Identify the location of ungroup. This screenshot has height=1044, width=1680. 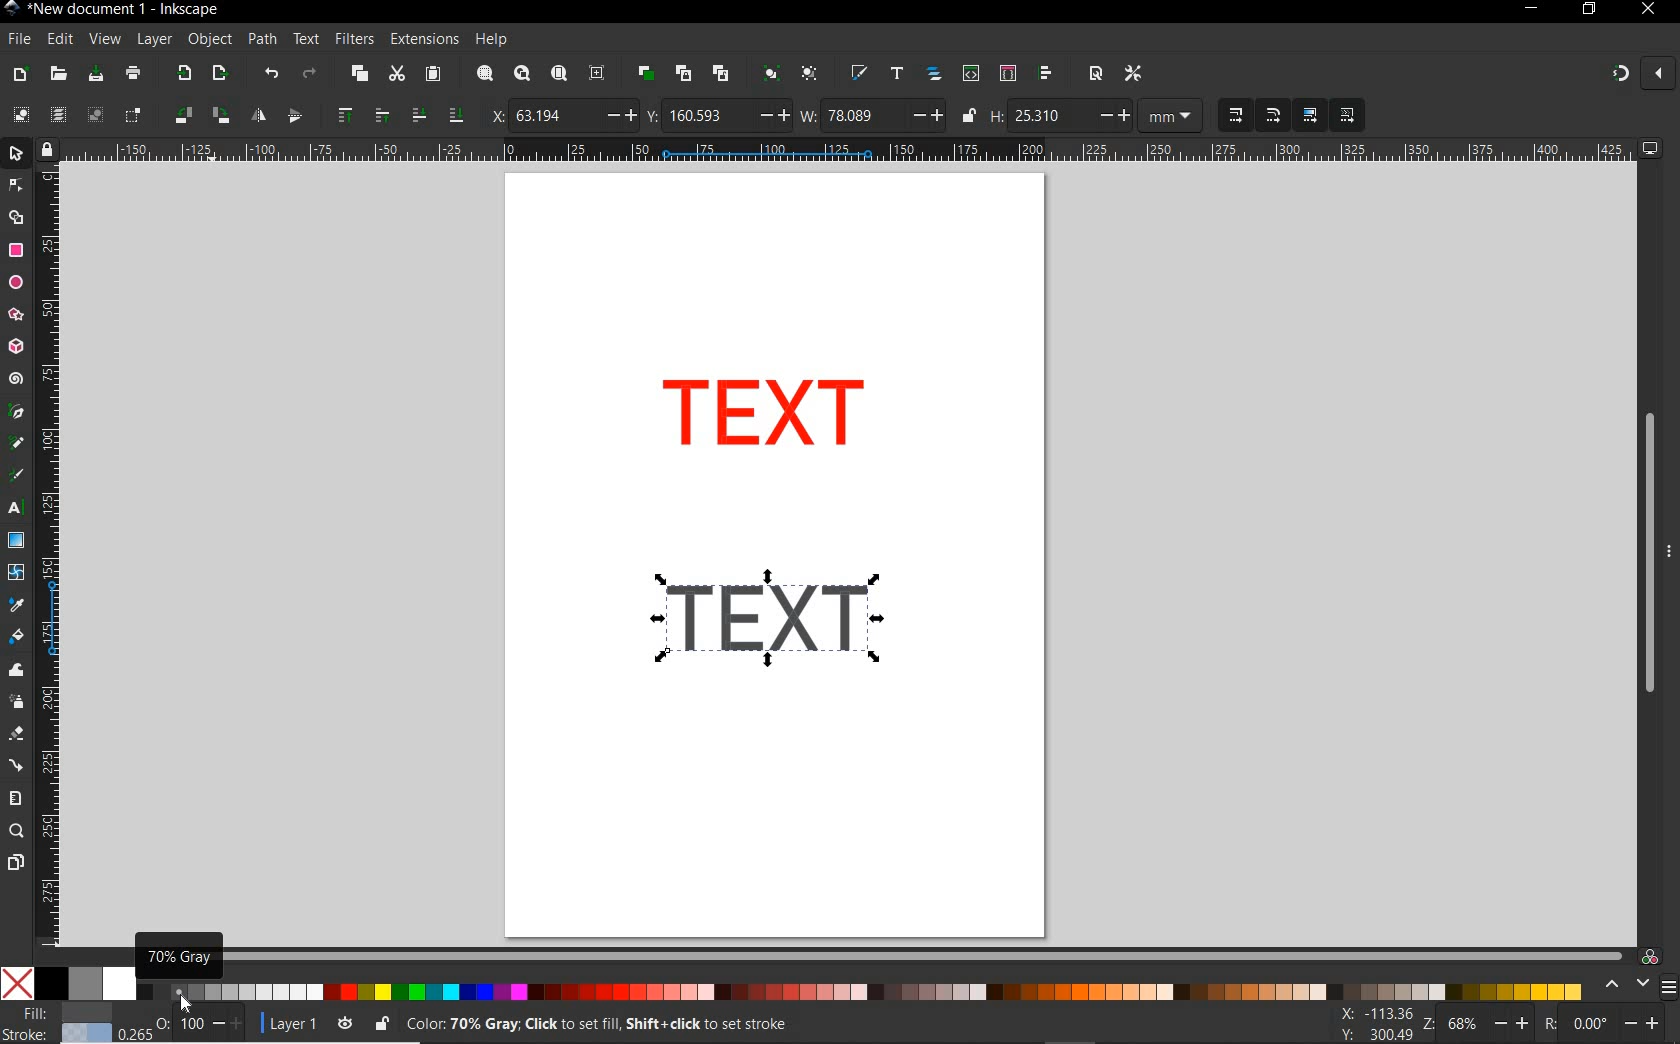
(809, 75).